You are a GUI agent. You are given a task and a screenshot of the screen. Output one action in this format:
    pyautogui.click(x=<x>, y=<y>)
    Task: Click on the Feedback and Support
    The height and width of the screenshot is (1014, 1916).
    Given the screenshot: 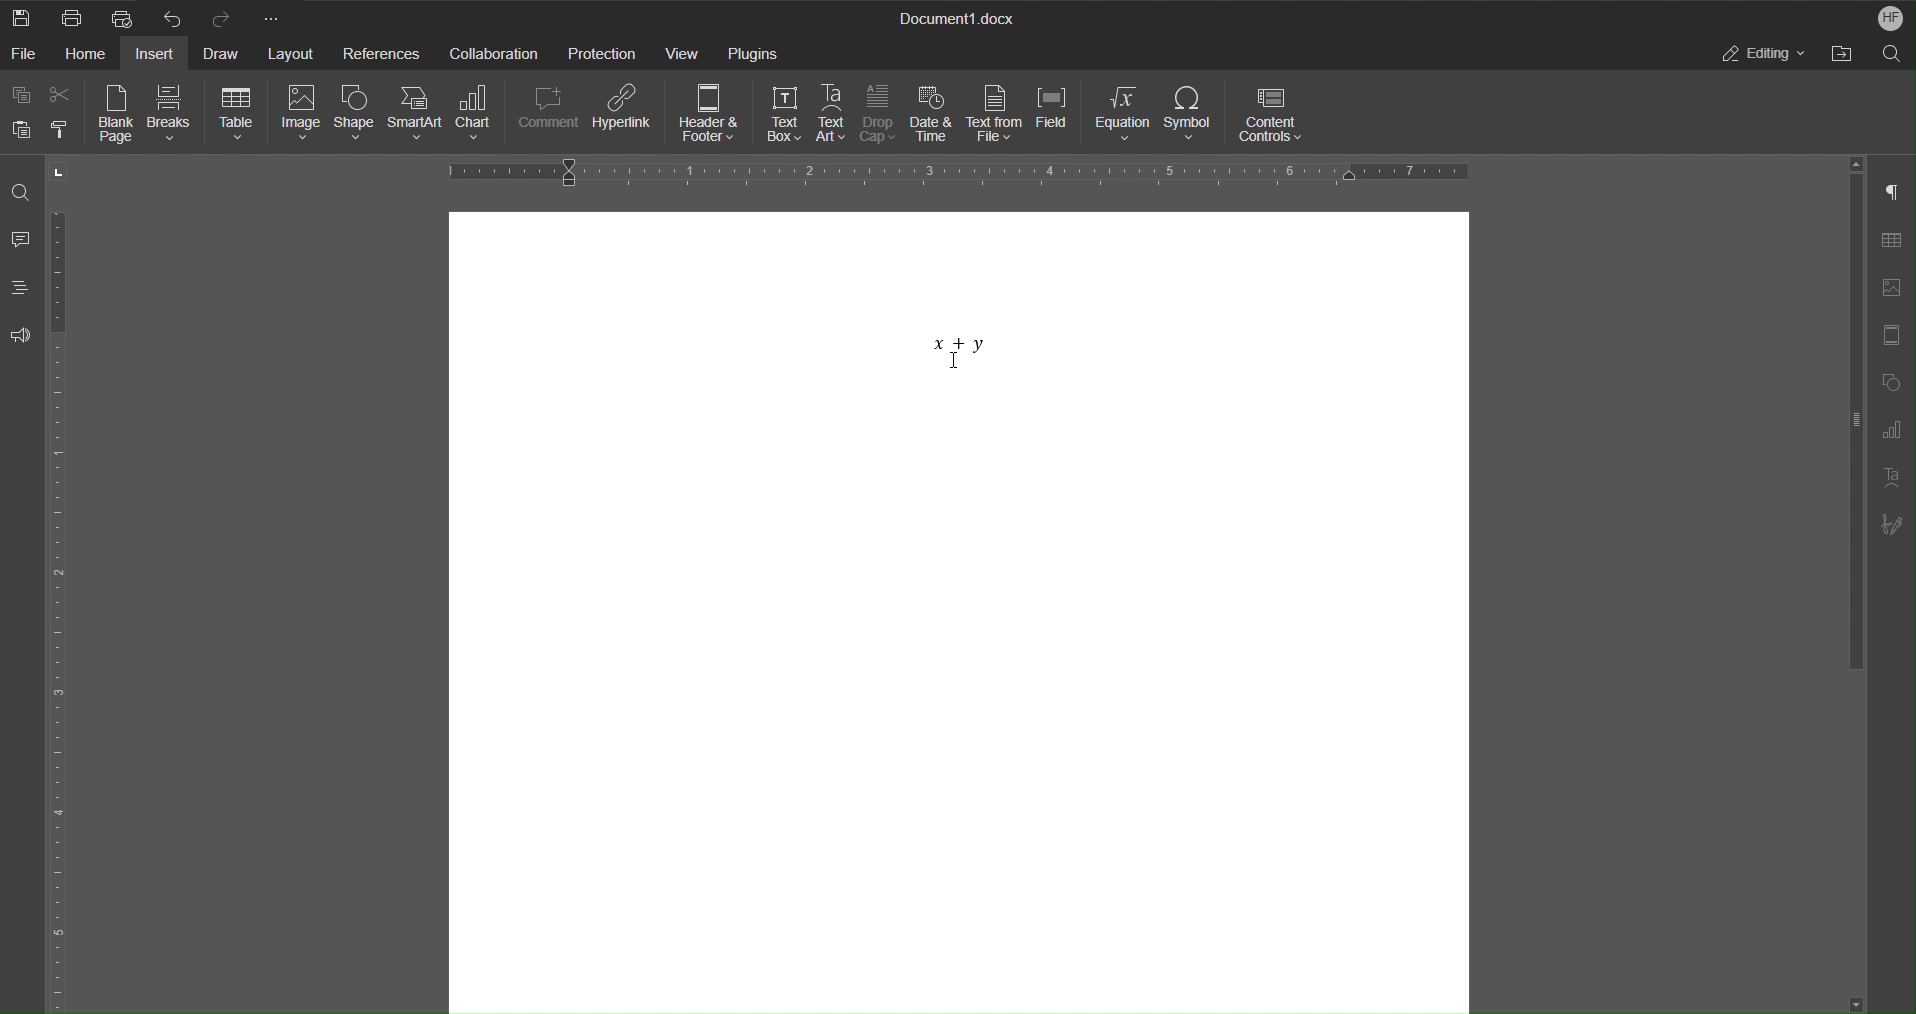 What is the action you would take?
    pyautogui.click(x=22, y=338)
    